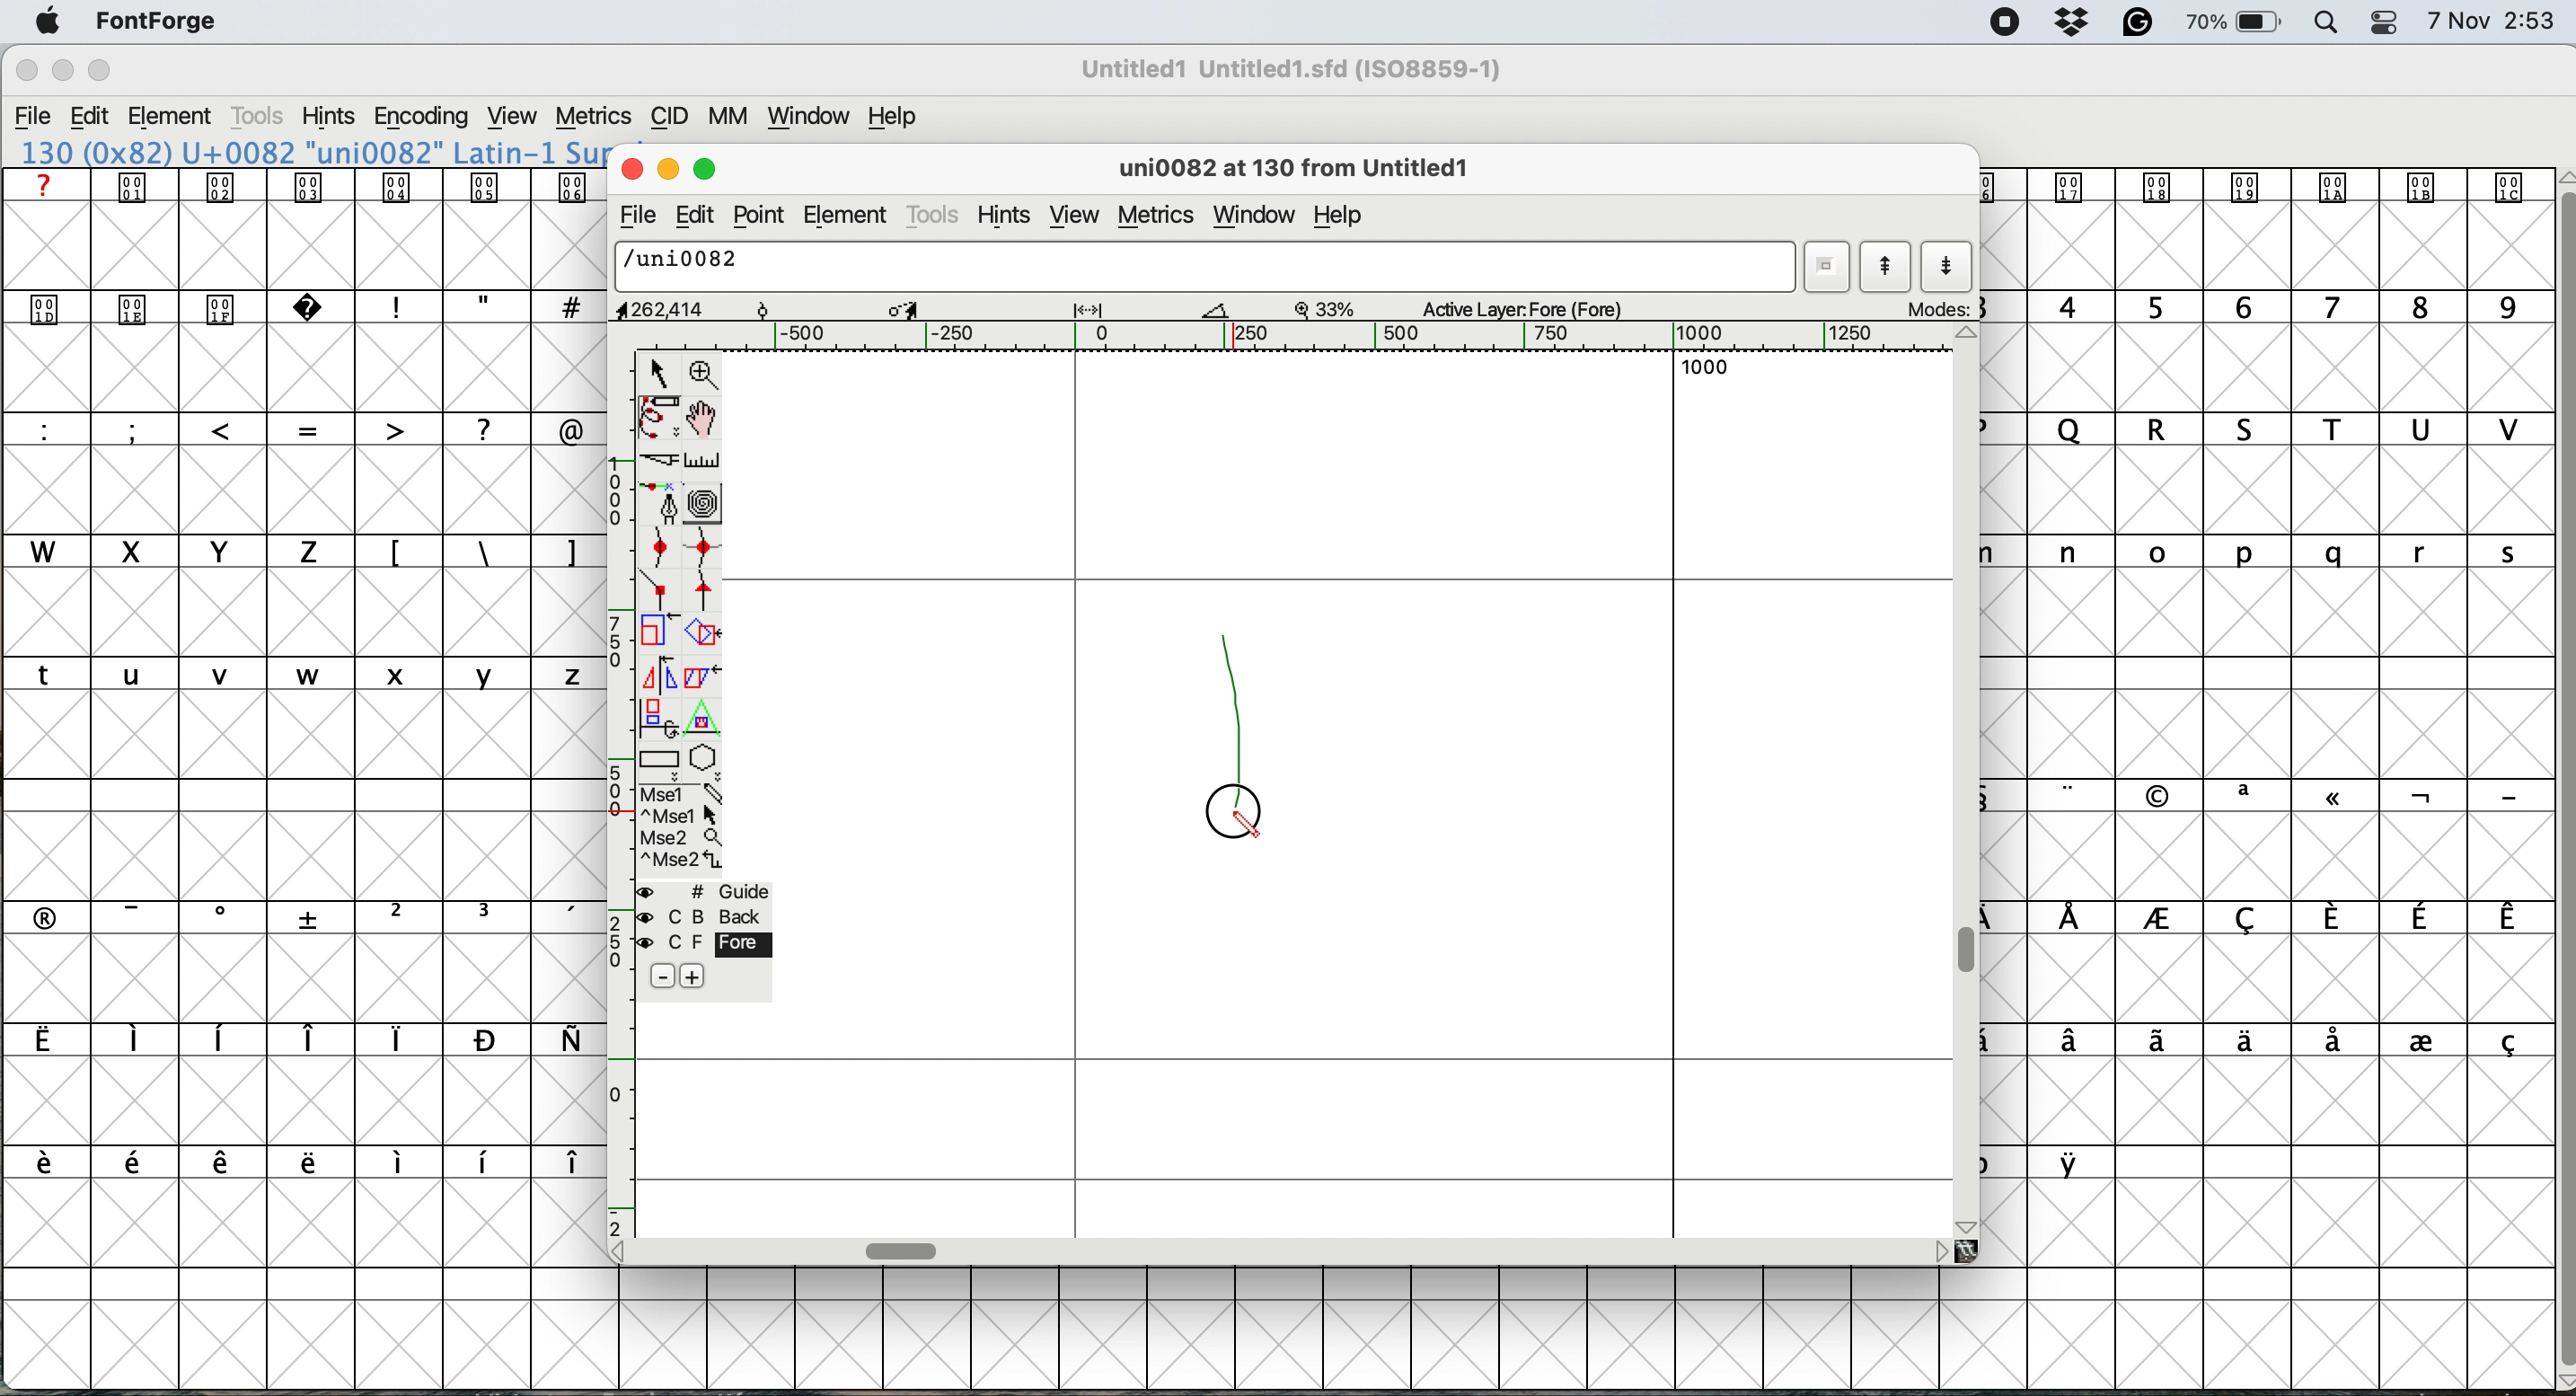 This screenshot has width=2576, height=1396. What do you see at coordinates (38, 118) in the screenshot?
I see `file` at bounding box center [38, 118].